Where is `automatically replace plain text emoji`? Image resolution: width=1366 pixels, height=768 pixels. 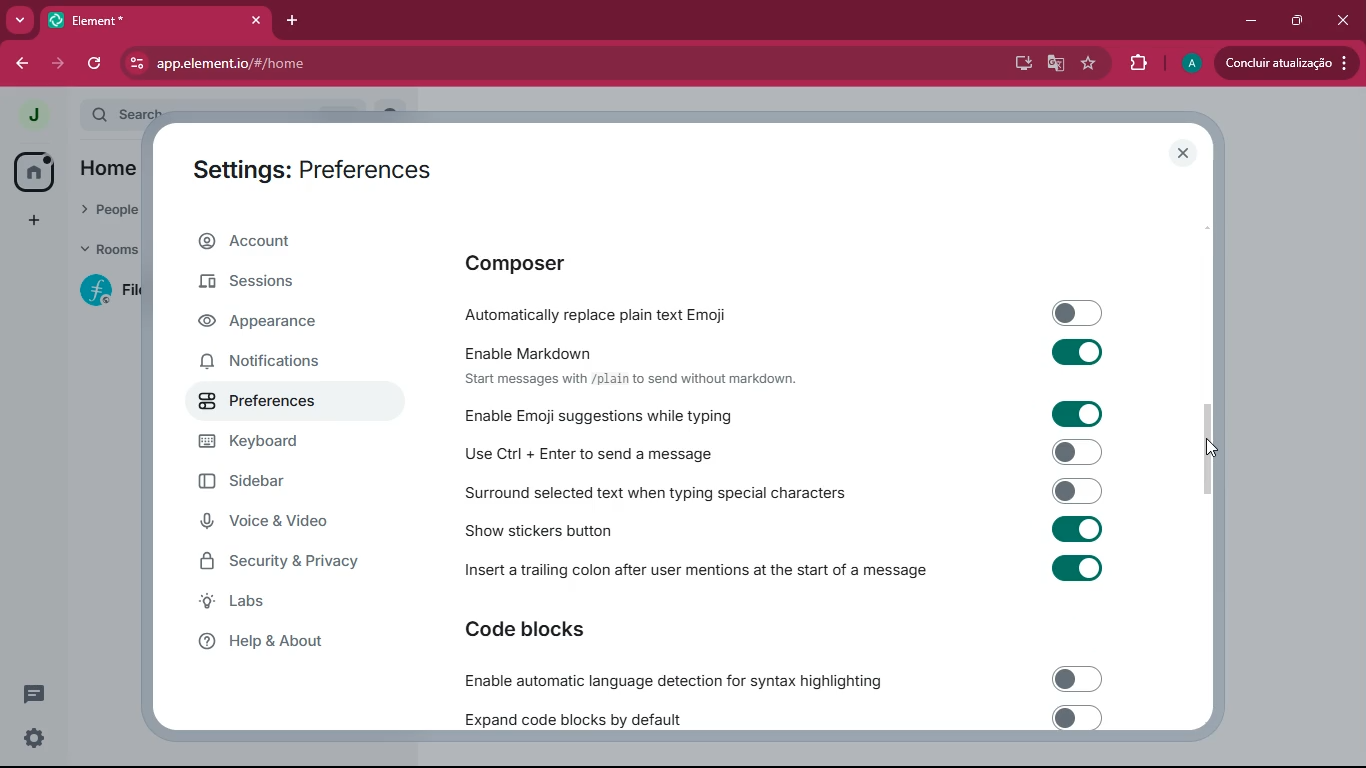 automatically replace plain text emoji is located at coordinates (794, 312).